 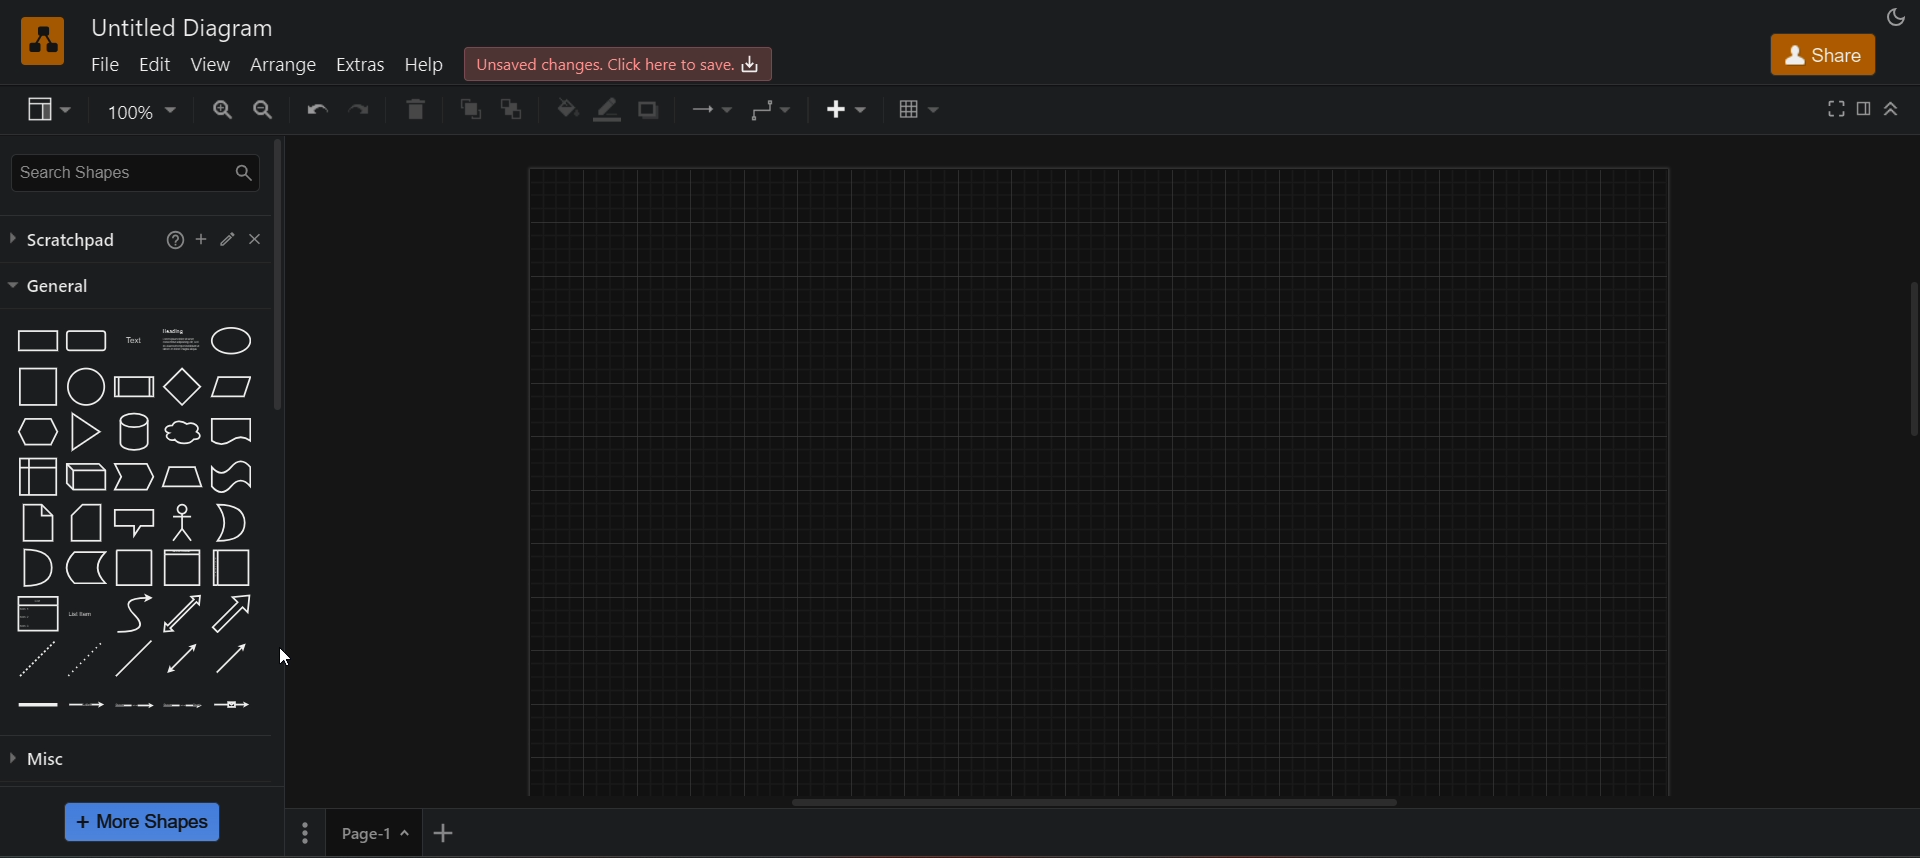 What do you see at coordinates (264, 109) in the screenshot?
I see `zoom out` at bounding box center [264, 109].